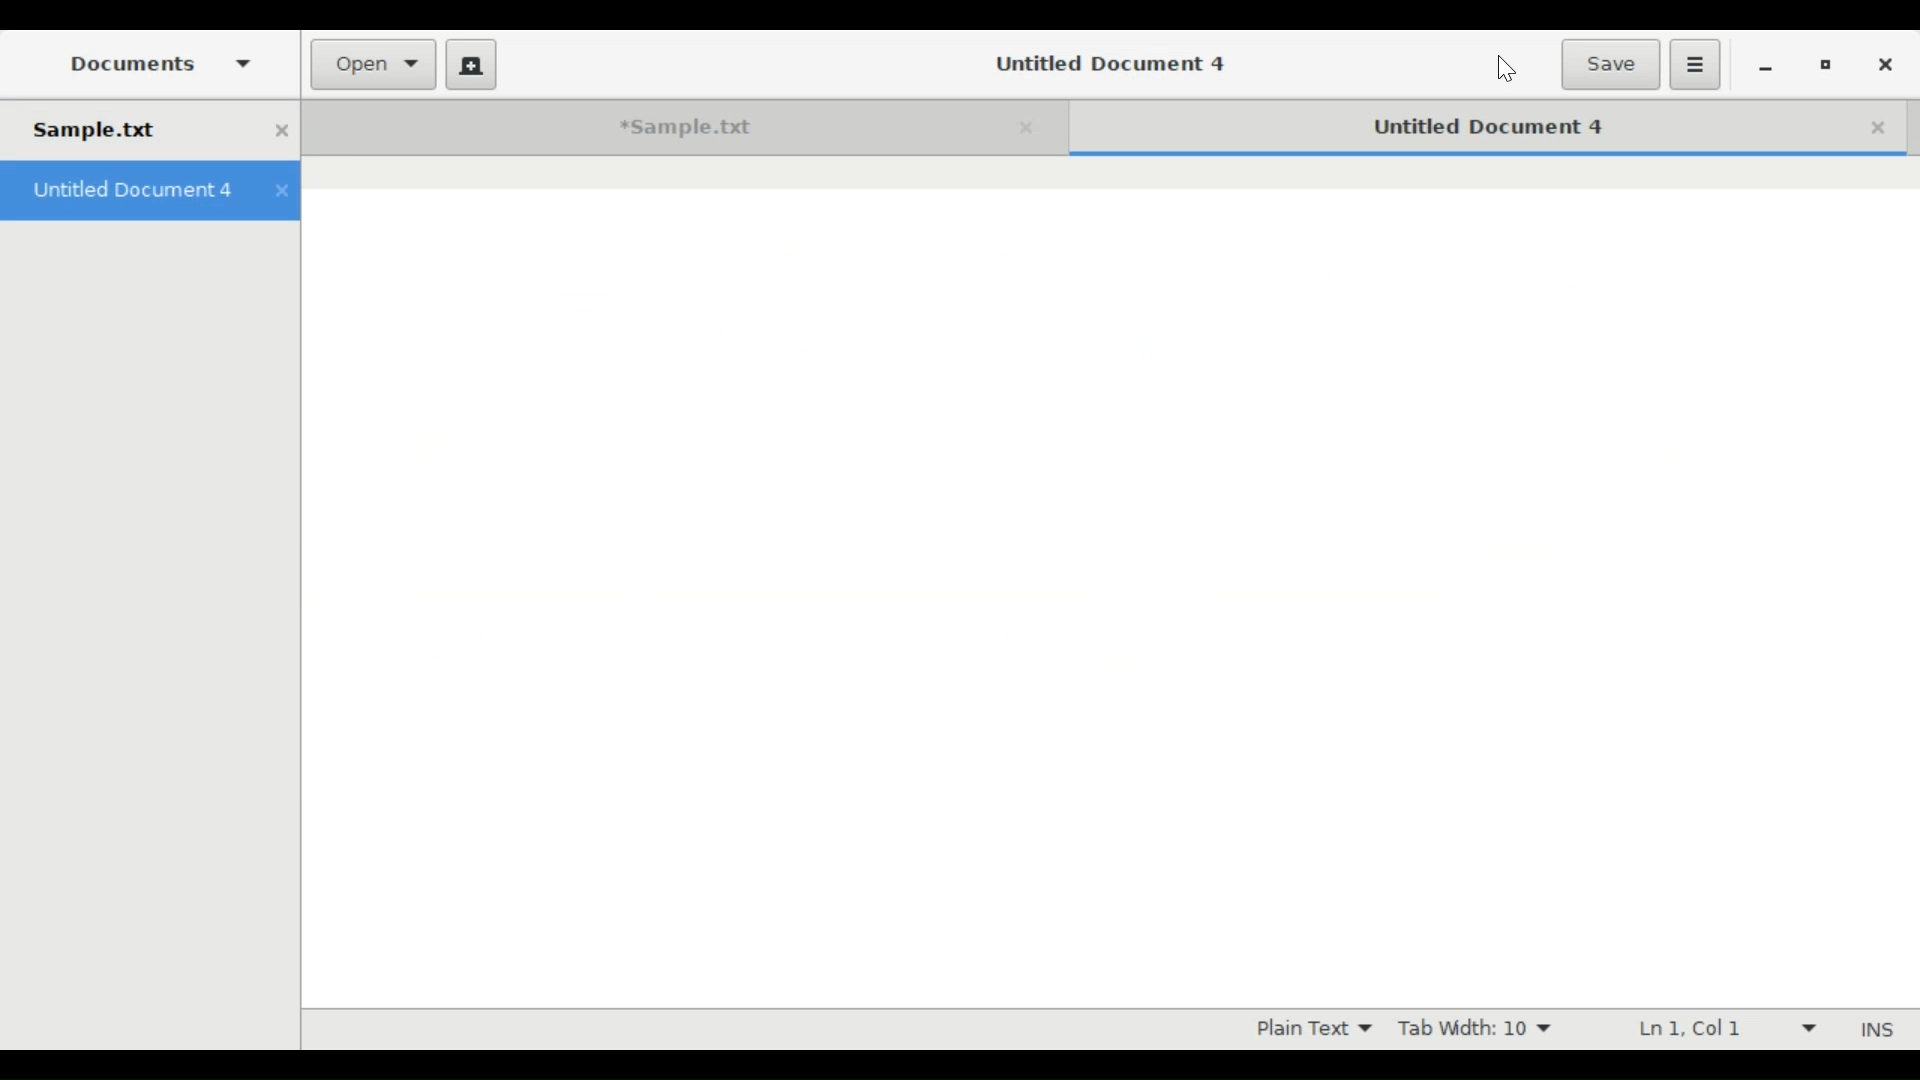  What do you see at coordinates (471, 64) in the screenshot?
I see `create new document` at bounding box center [471, 64].